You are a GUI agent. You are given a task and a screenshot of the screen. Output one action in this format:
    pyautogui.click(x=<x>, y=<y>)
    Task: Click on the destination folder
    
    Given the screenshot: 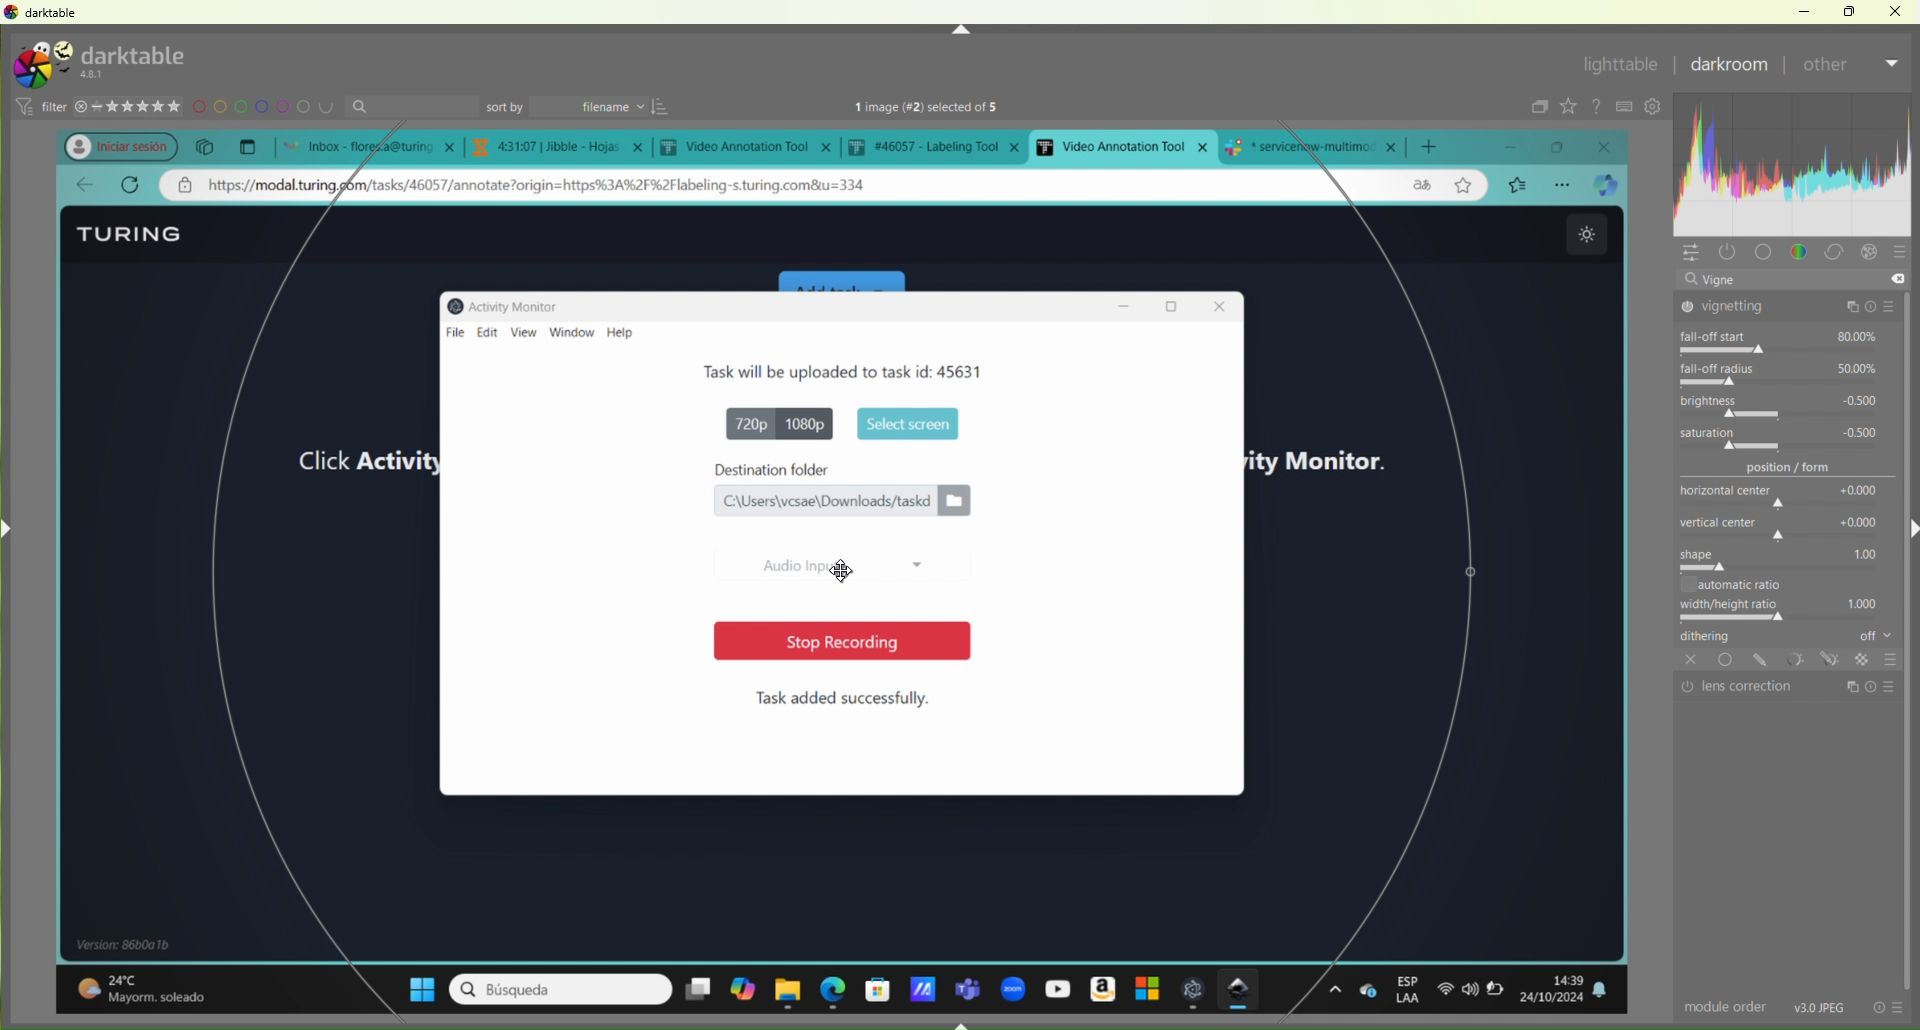 What is the action you would take?
    pyautogui.click(x=843, y=469)
    